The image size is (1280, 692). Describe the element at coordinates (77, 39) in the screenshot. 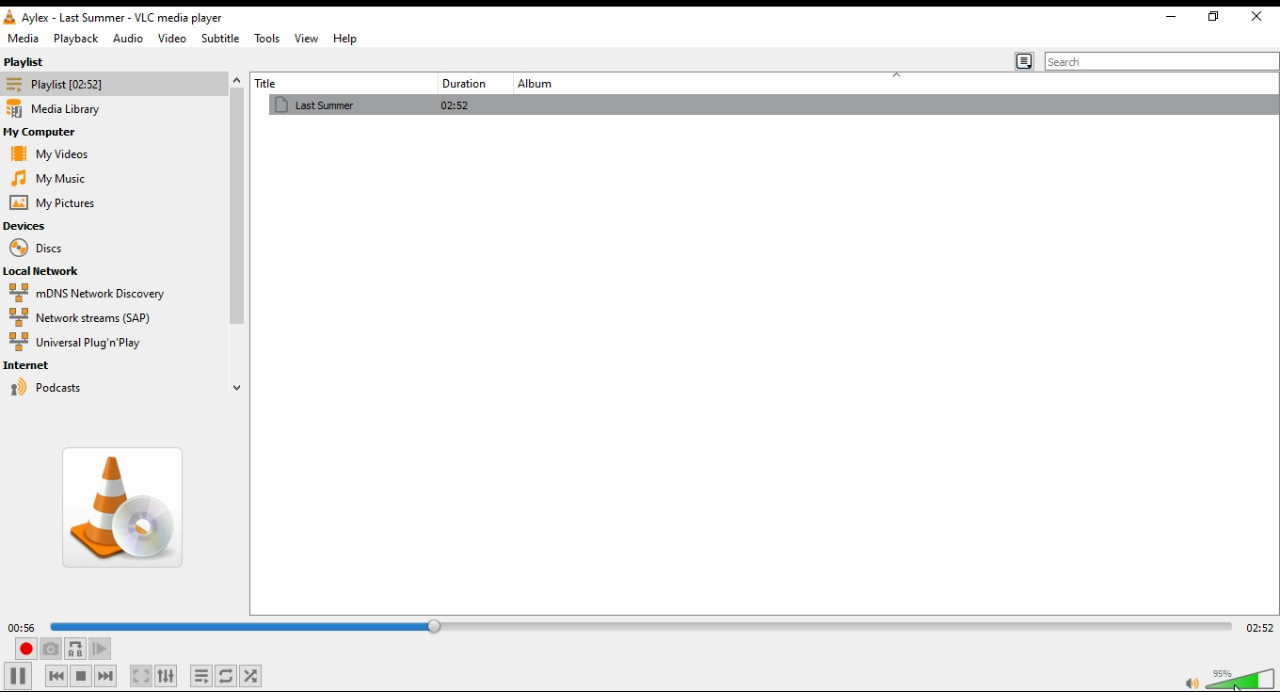

I see `playback` at that location.